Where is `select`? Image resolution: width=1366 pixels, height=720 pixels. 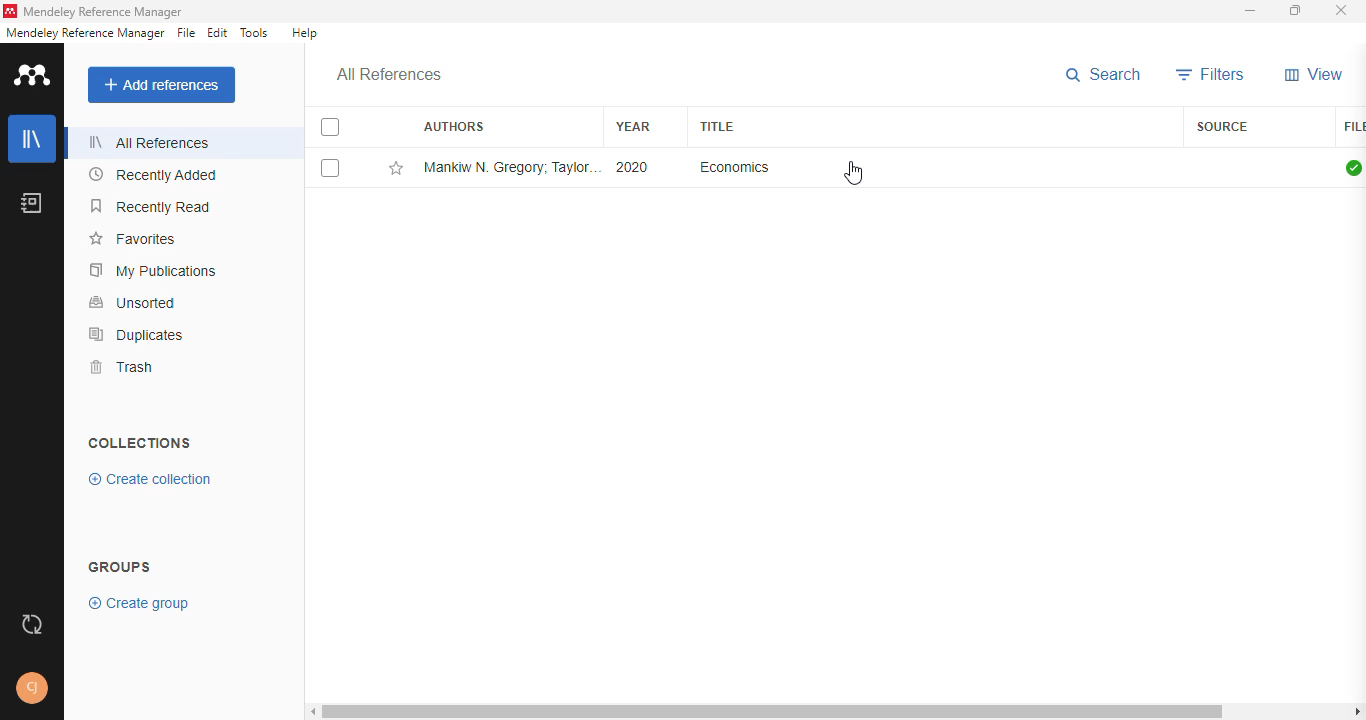 select is located at coordinates (330, 127).